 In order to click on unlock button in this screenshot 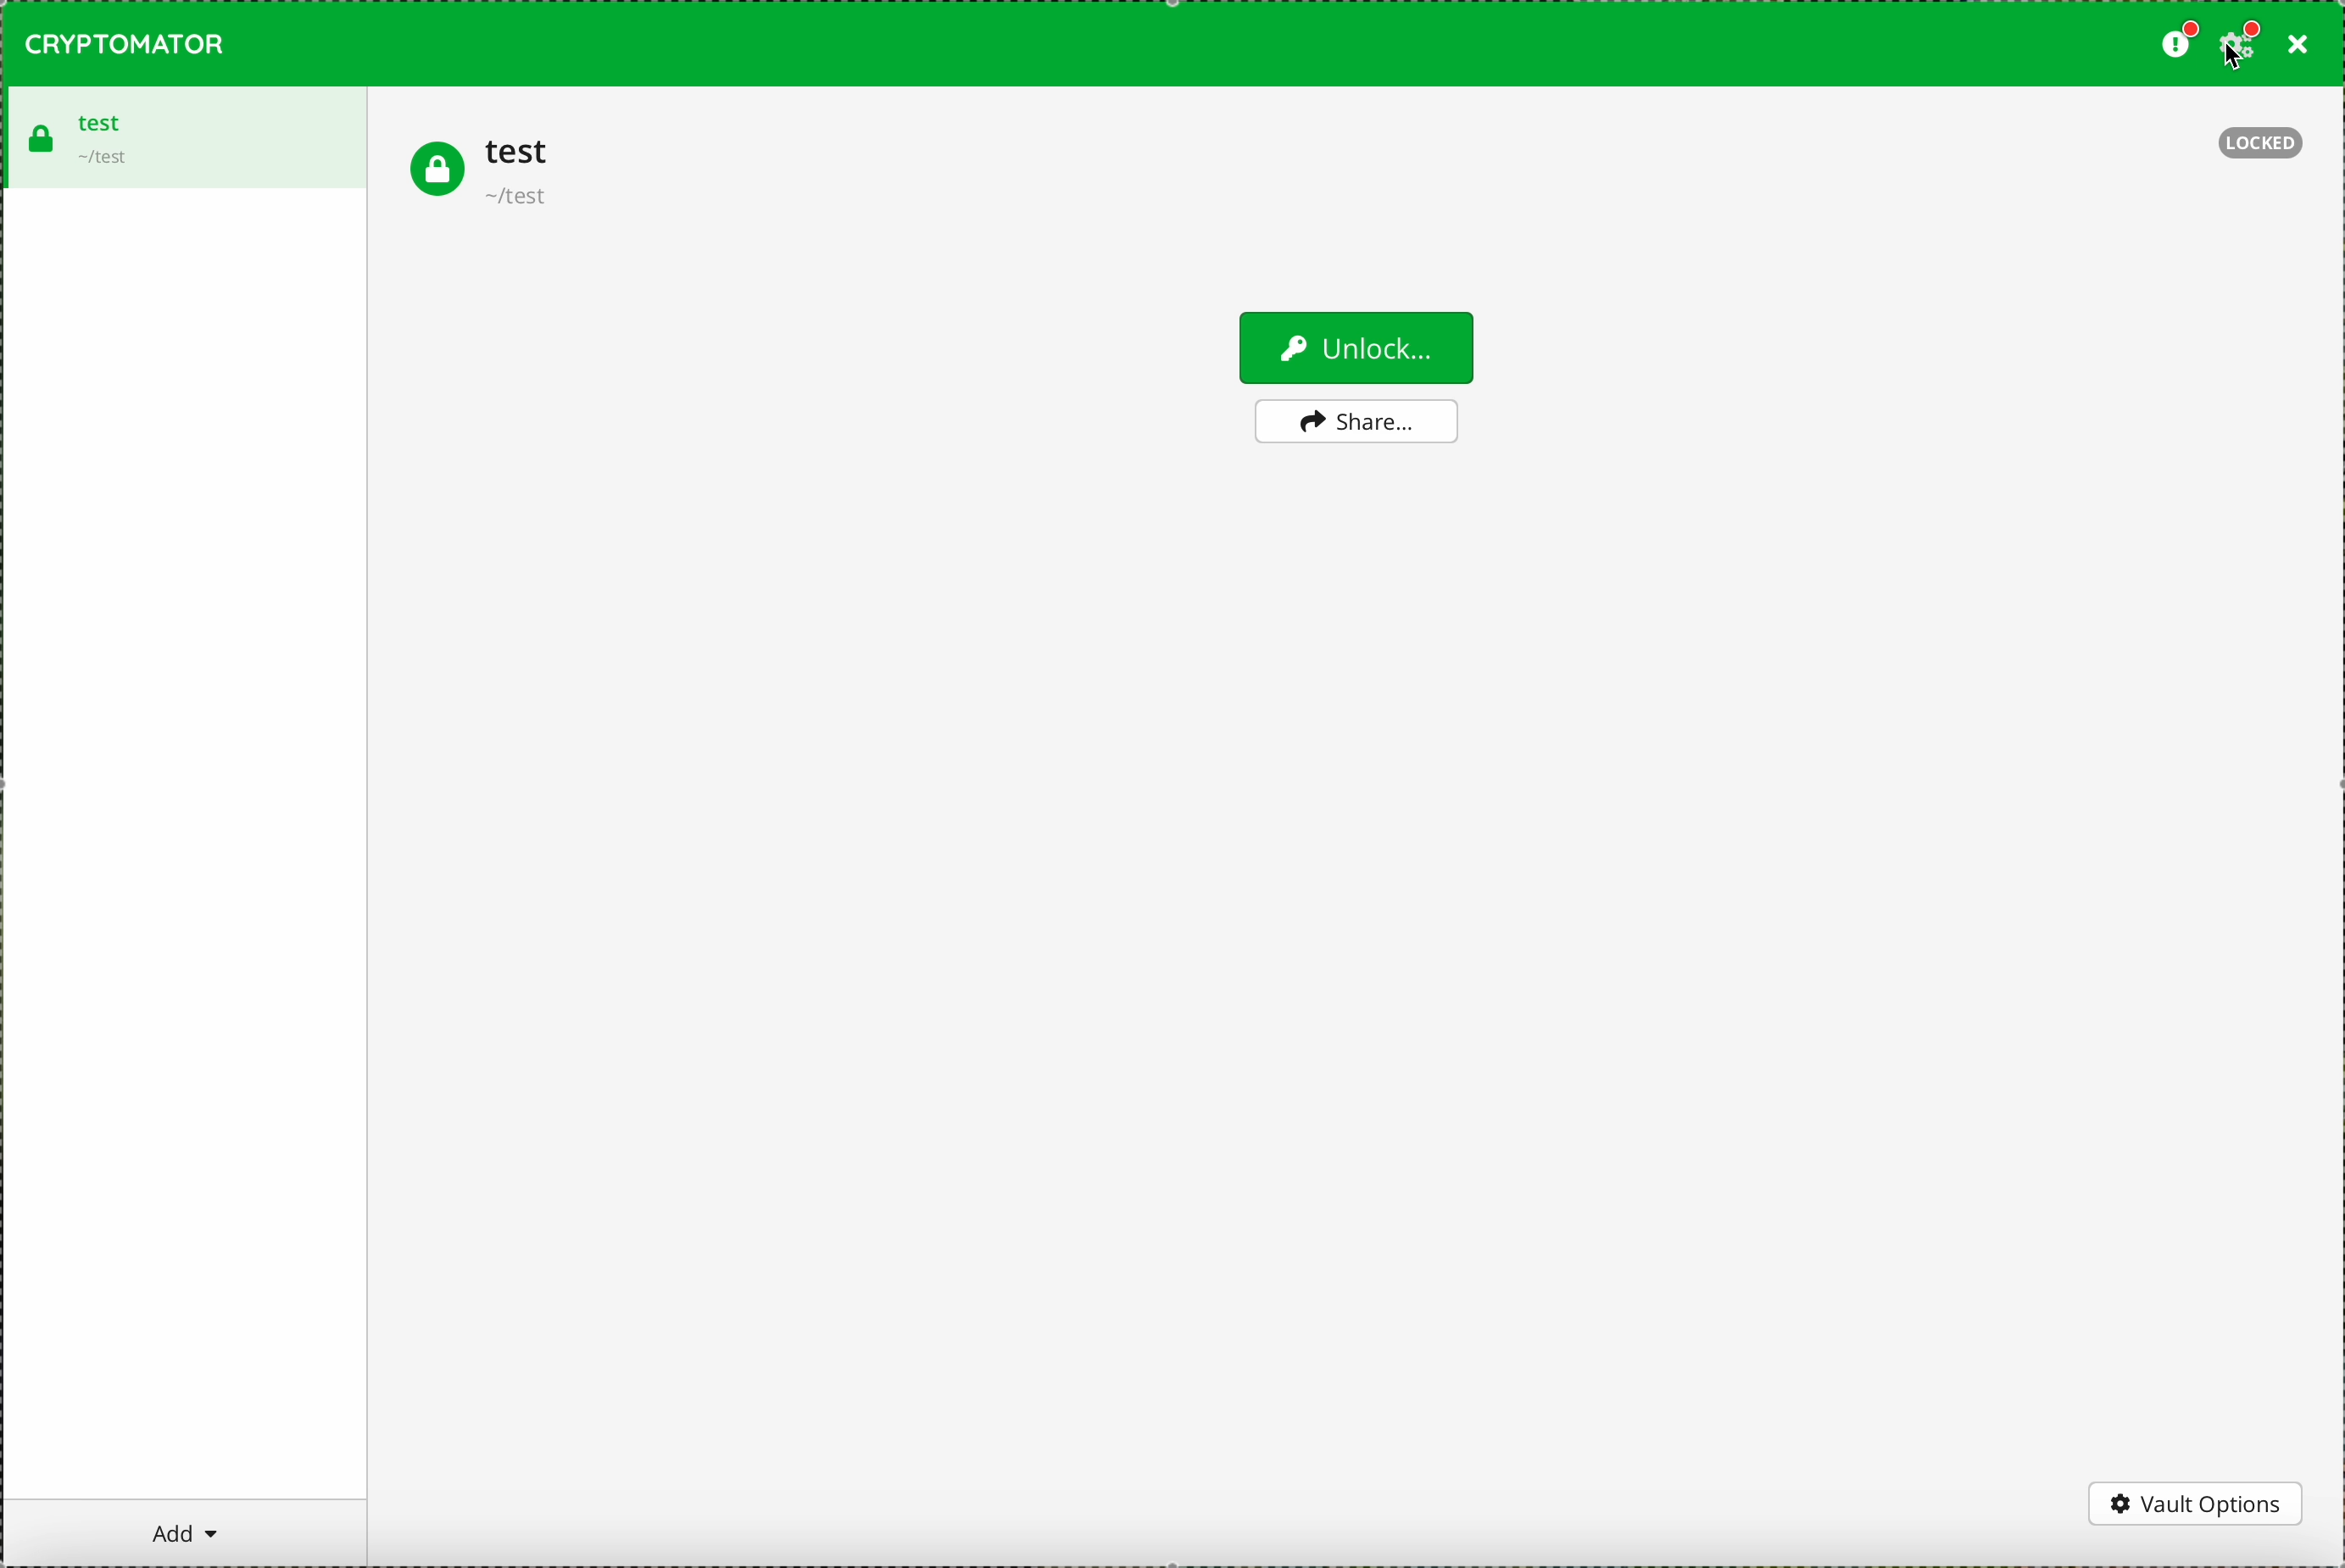, I will do `click(1354, 346)`.